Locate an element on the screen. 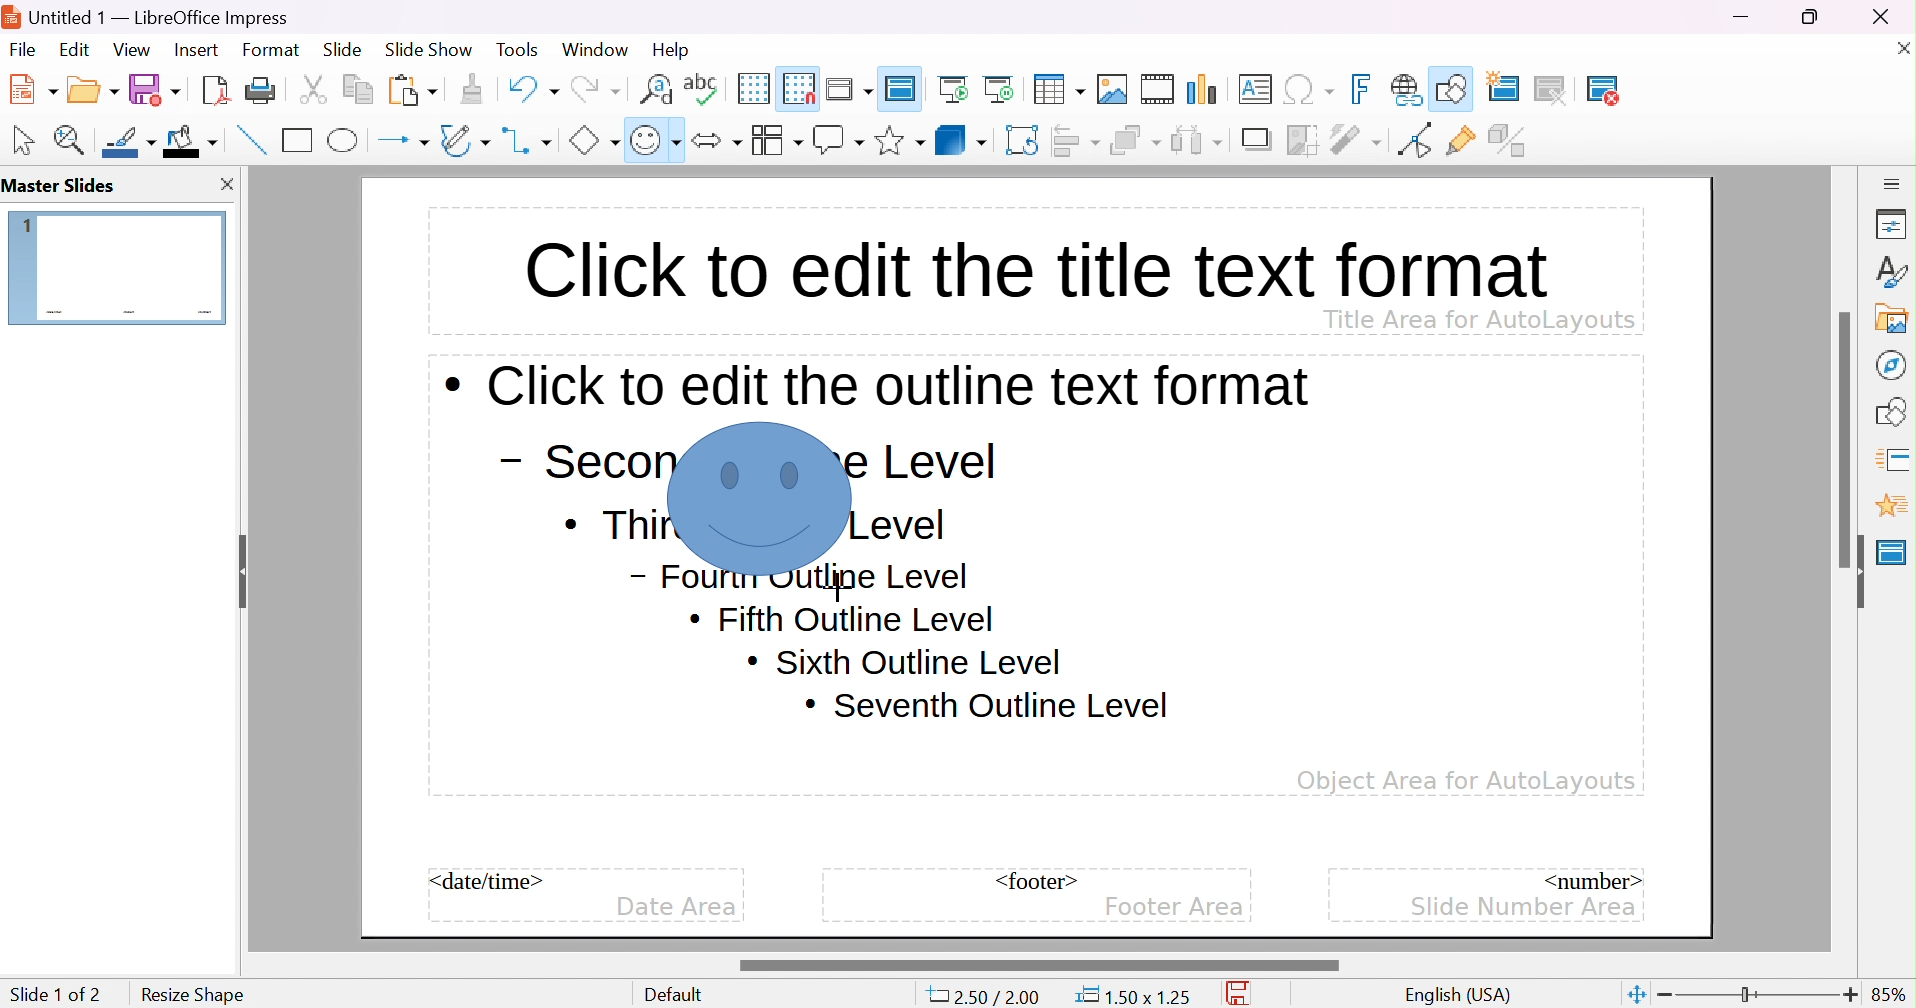 This screenshot has width=1916, height=1008. snap to grid is located at coordinates (799, 86).